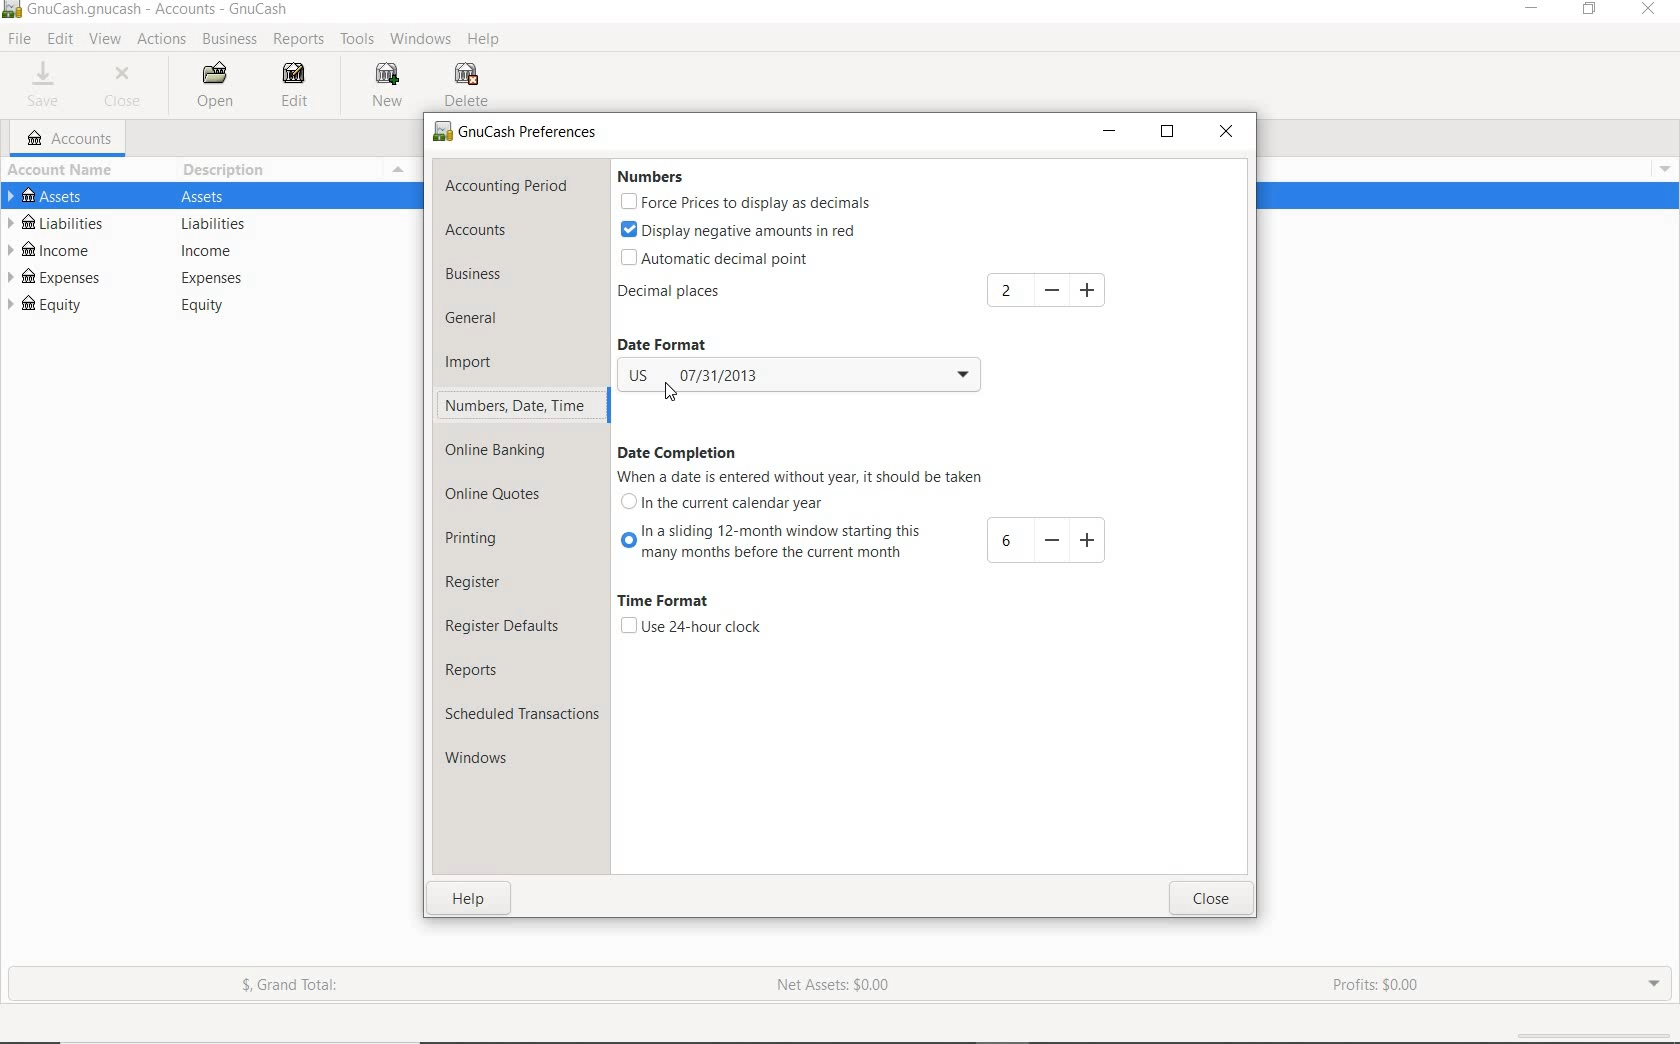  Describe the element at coordinates (71, 139) in the screenshot. I see `ACCOUNTS` at that location.